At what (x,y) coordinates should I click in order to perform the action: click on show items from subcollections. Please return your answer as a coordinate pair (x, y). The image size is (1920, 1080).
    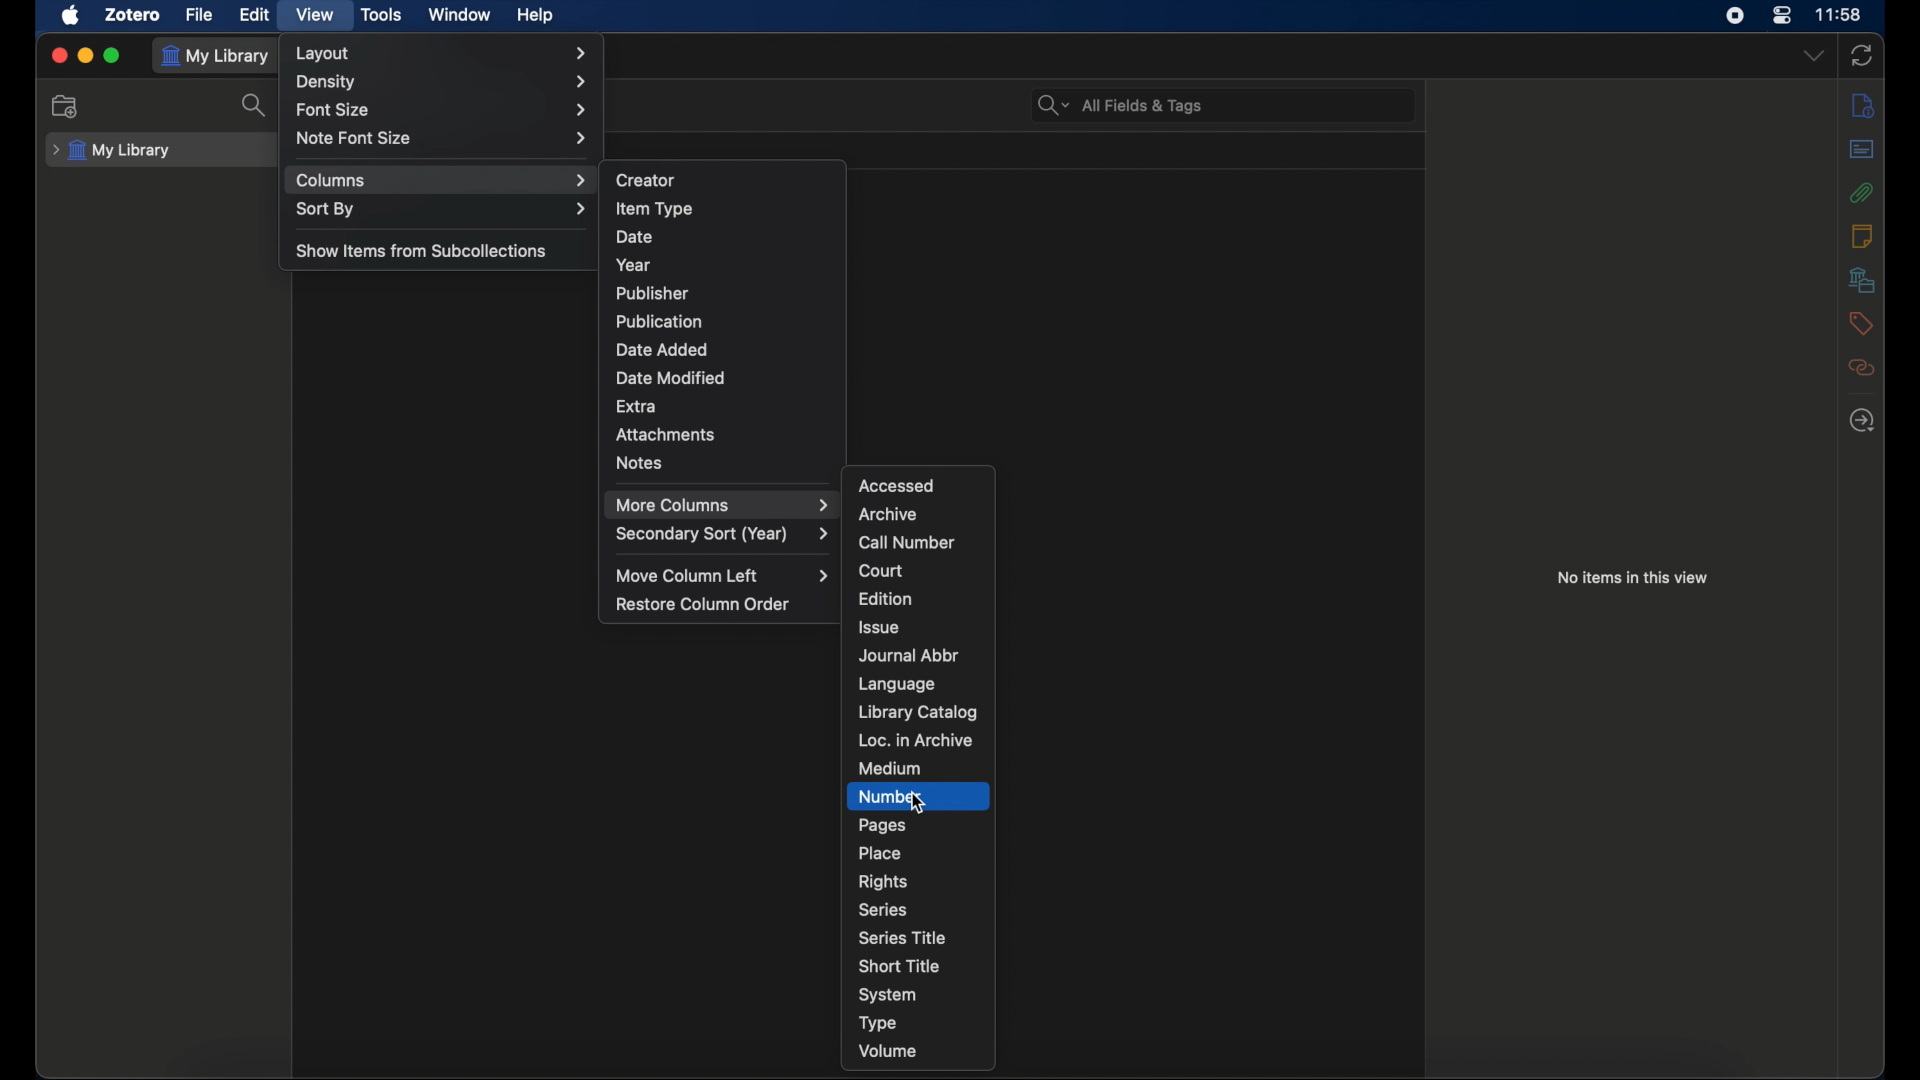
    Looking at the image, I should click on (420, 249).